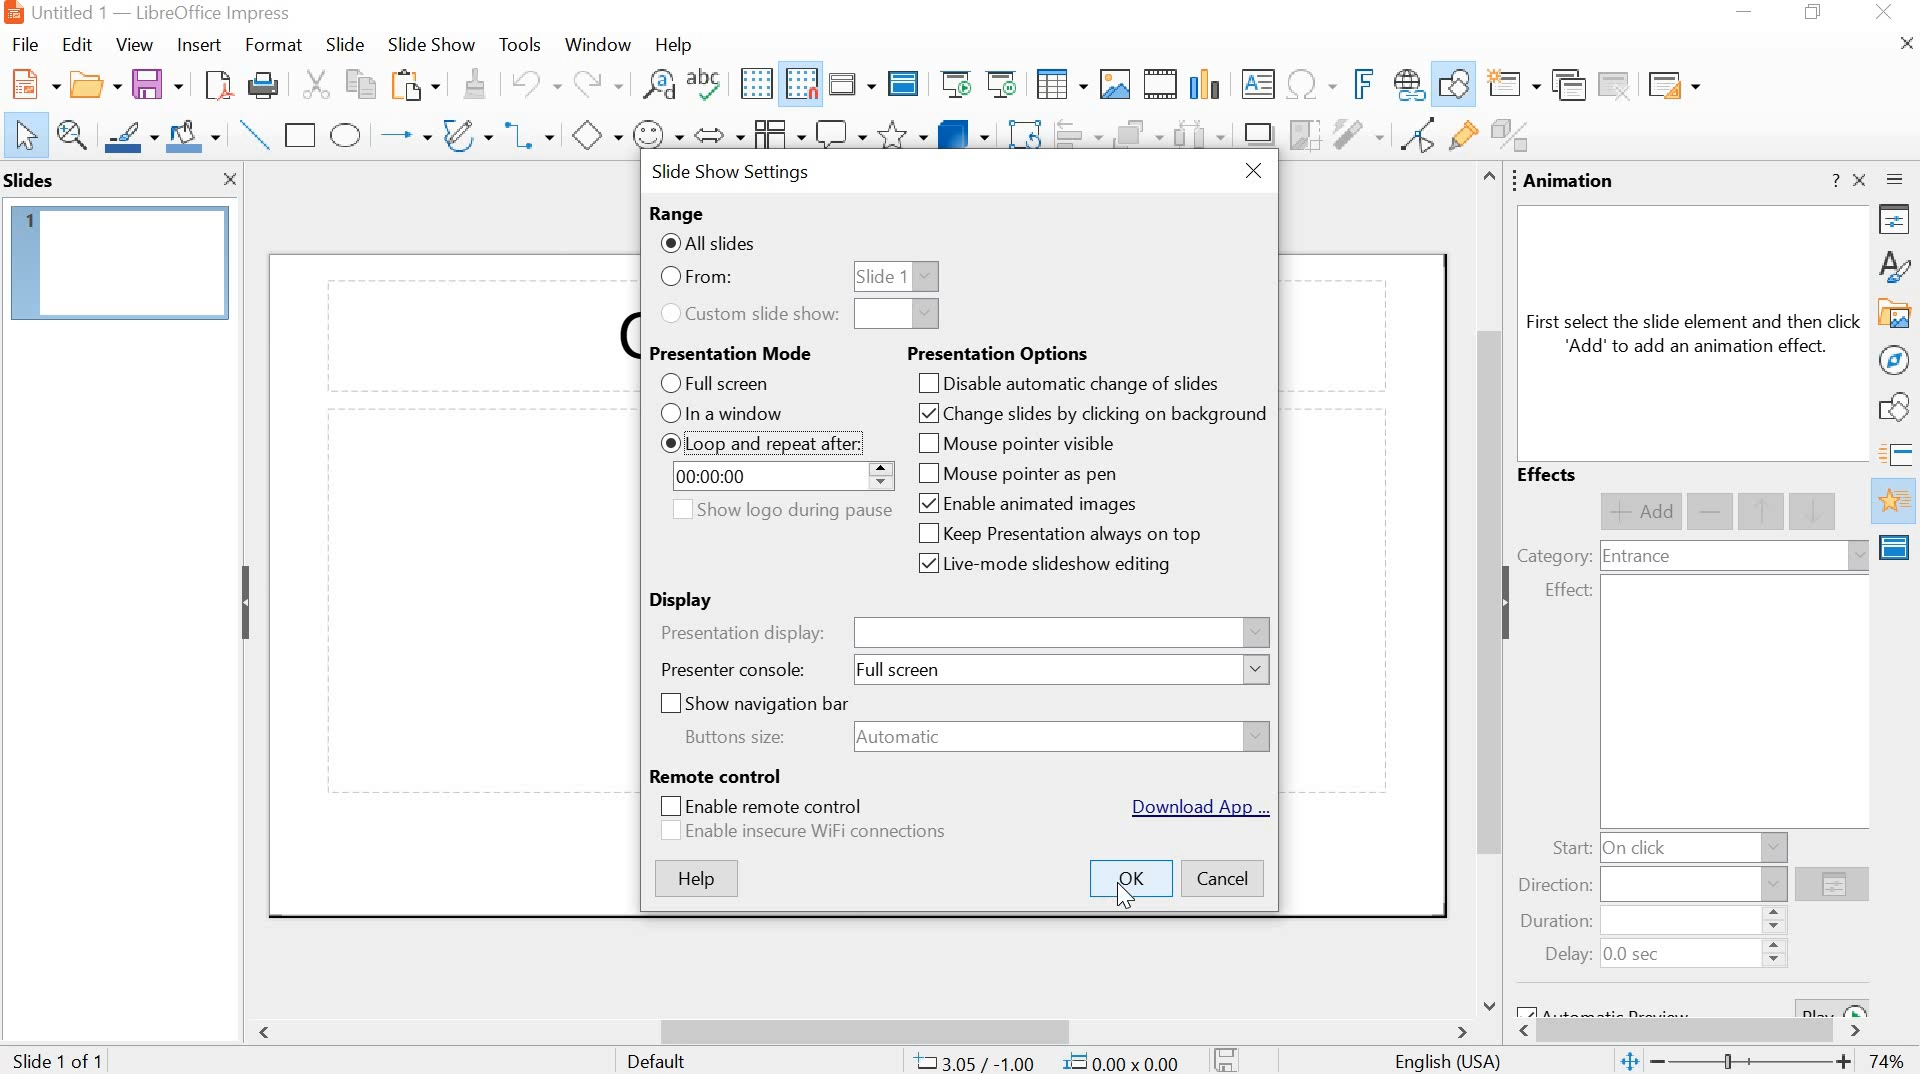 The height and width of the screenshot is (1074, 1920). Describe the element at coordinates (713, 384) in the screenshot. I see `full screen` at that location.